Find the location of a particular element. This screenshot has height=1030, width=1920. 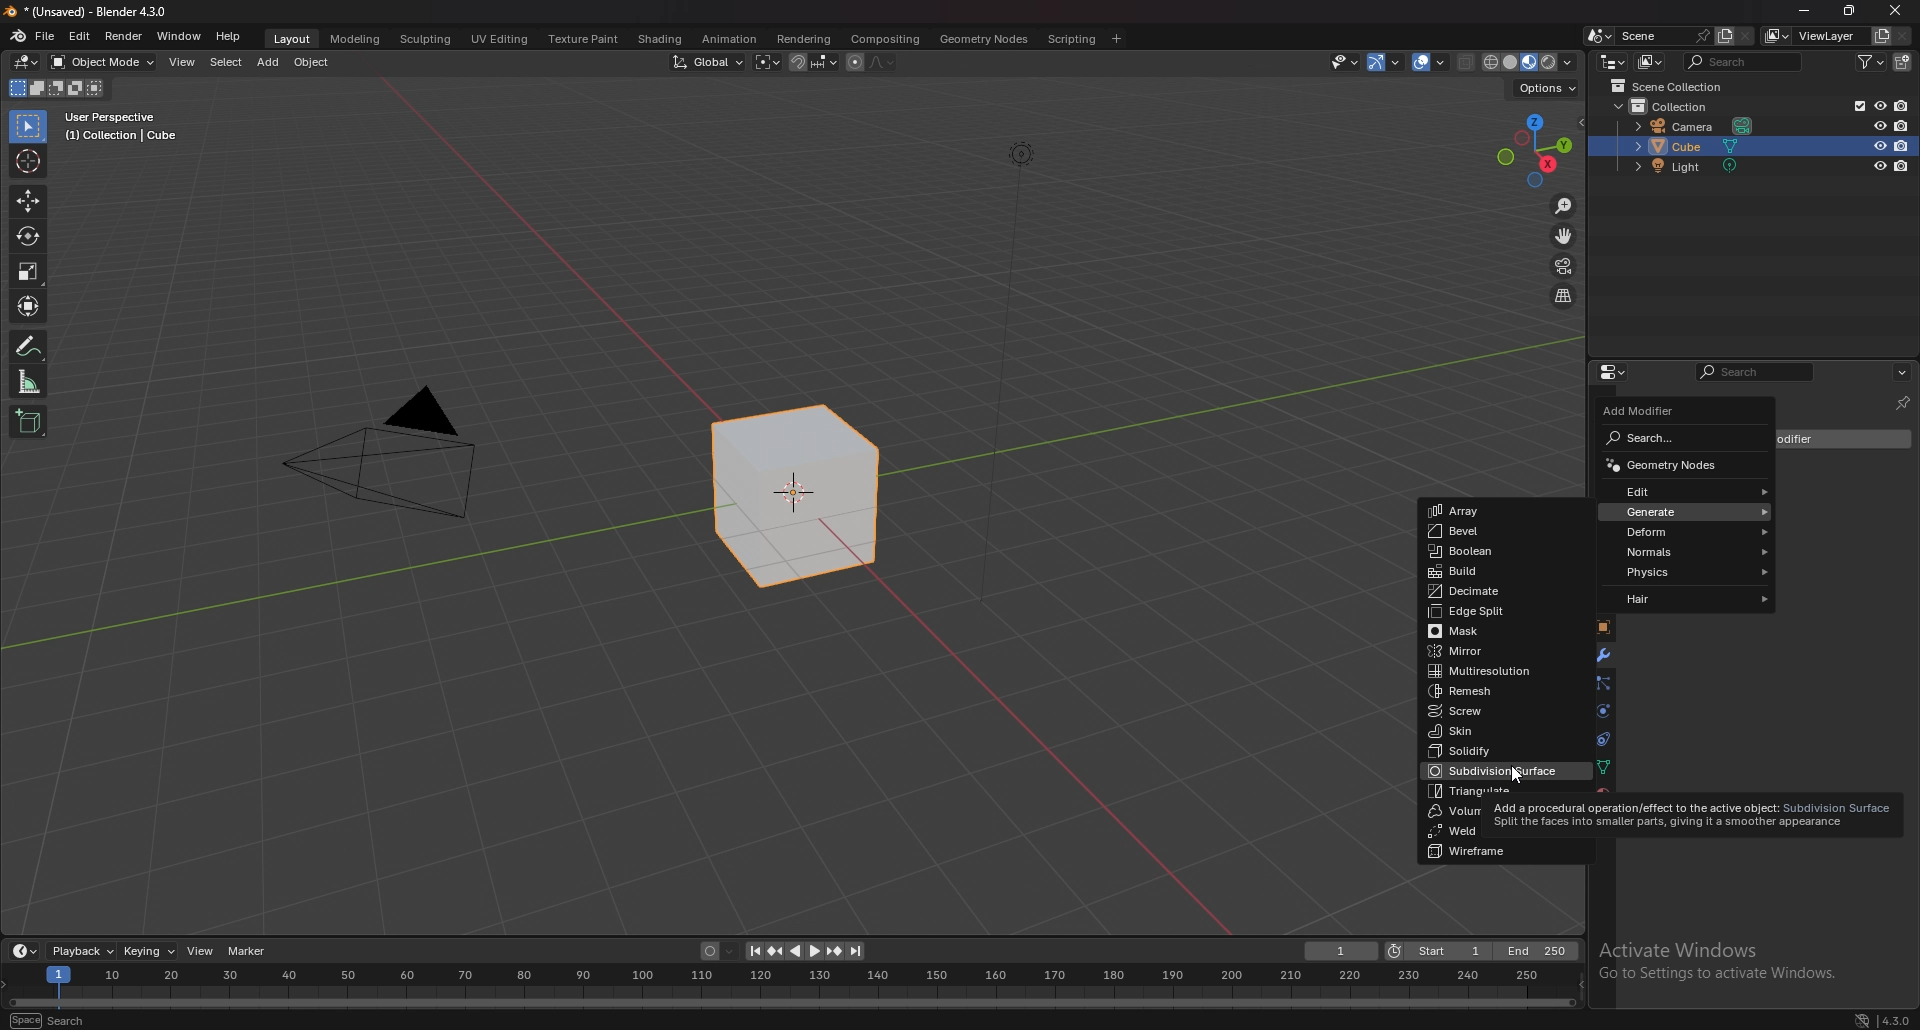

data is located at coordinates (1601, 767).